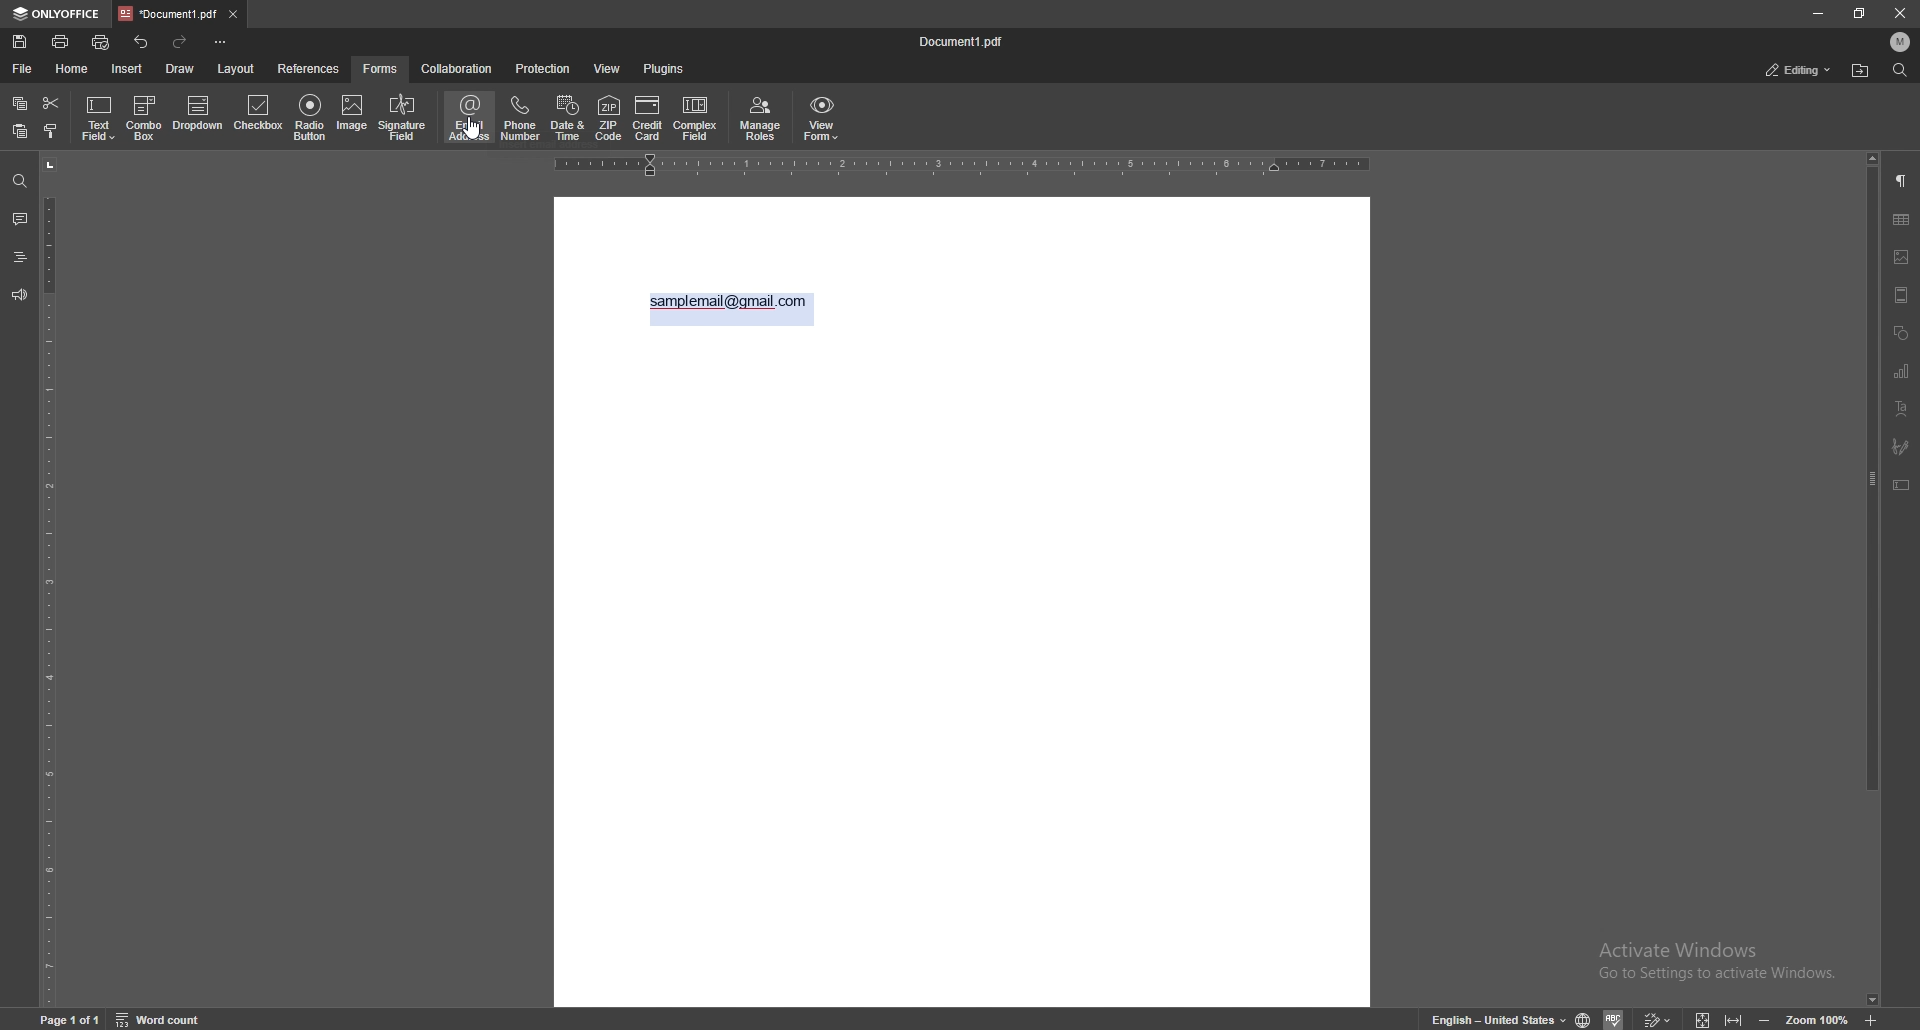 The width and height of the screenshot is (1920, 1030). What do you see at coordinates (1902, 257) in the screenshot?
I see `image` at bounding box center [1902, 257].